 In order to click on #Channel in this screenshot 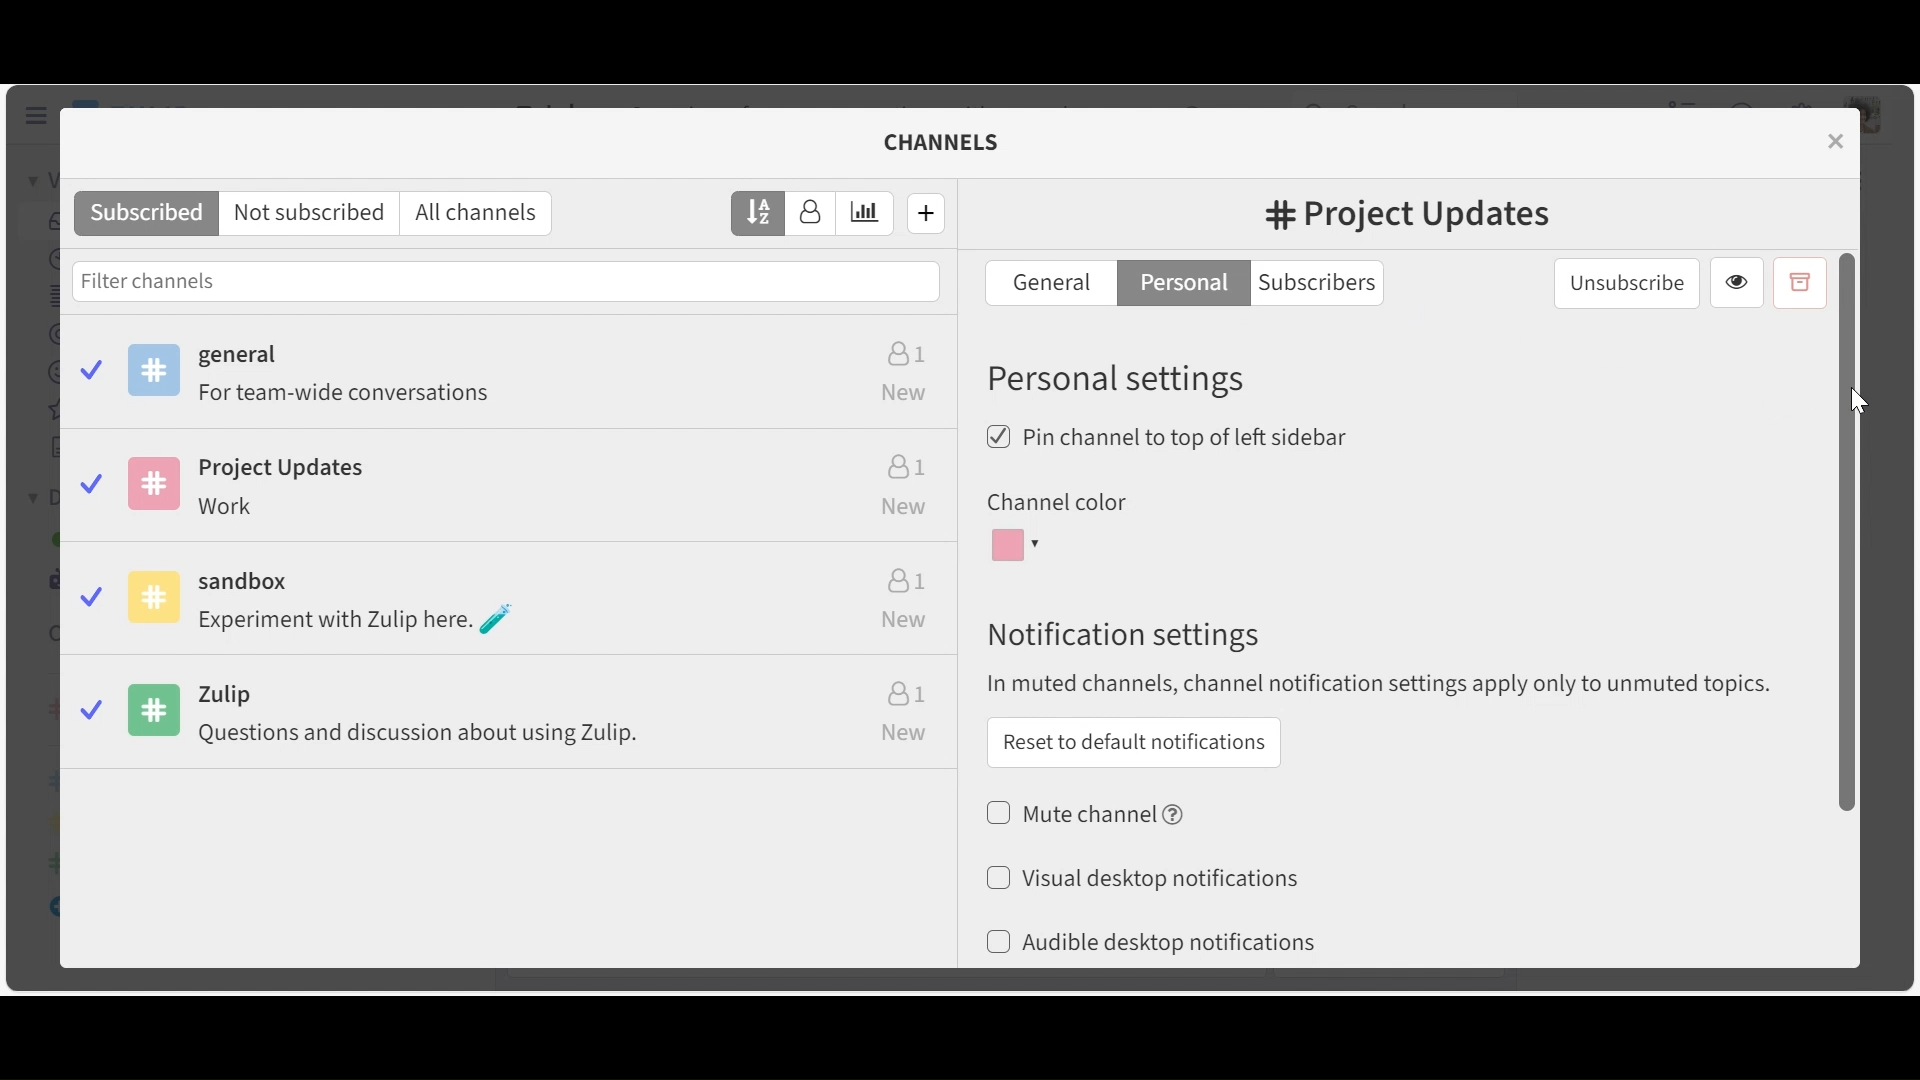, I will do `click(1407, 217)`.